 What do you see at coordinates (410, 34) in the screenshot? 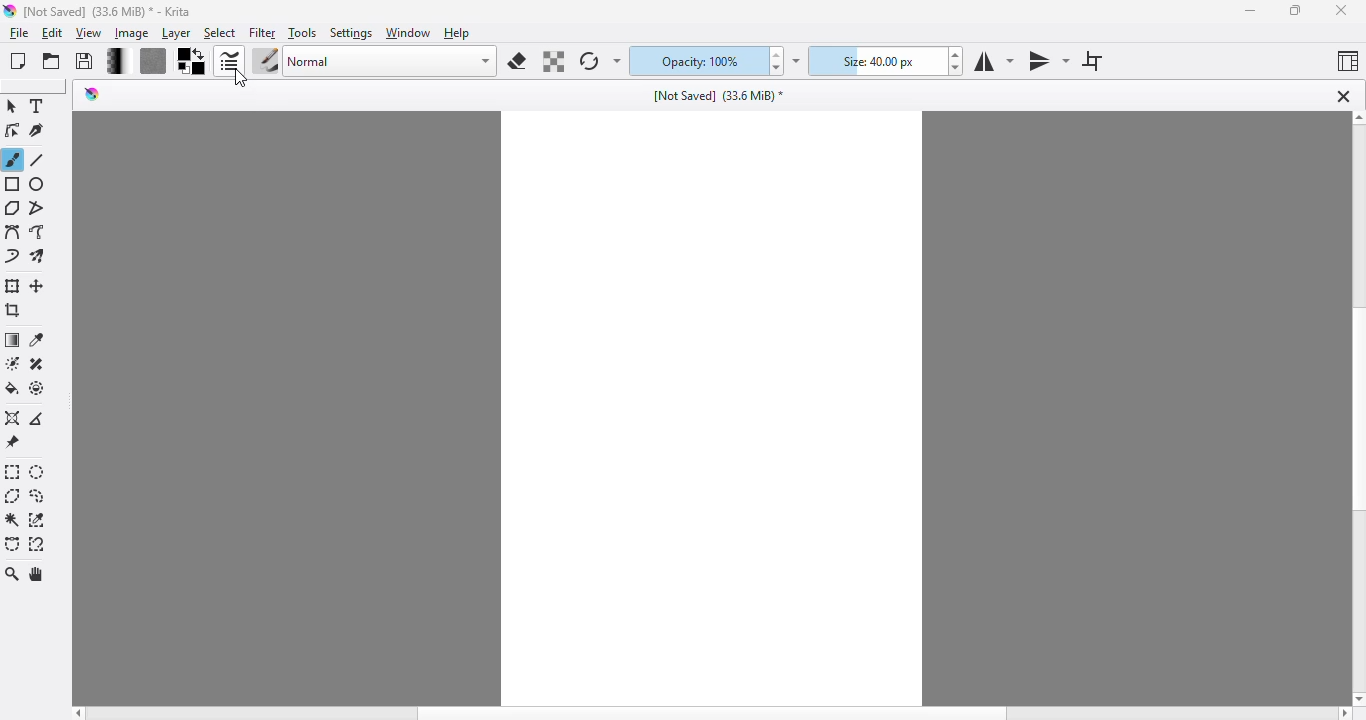
I see `window` at bounding box center [410, 34].